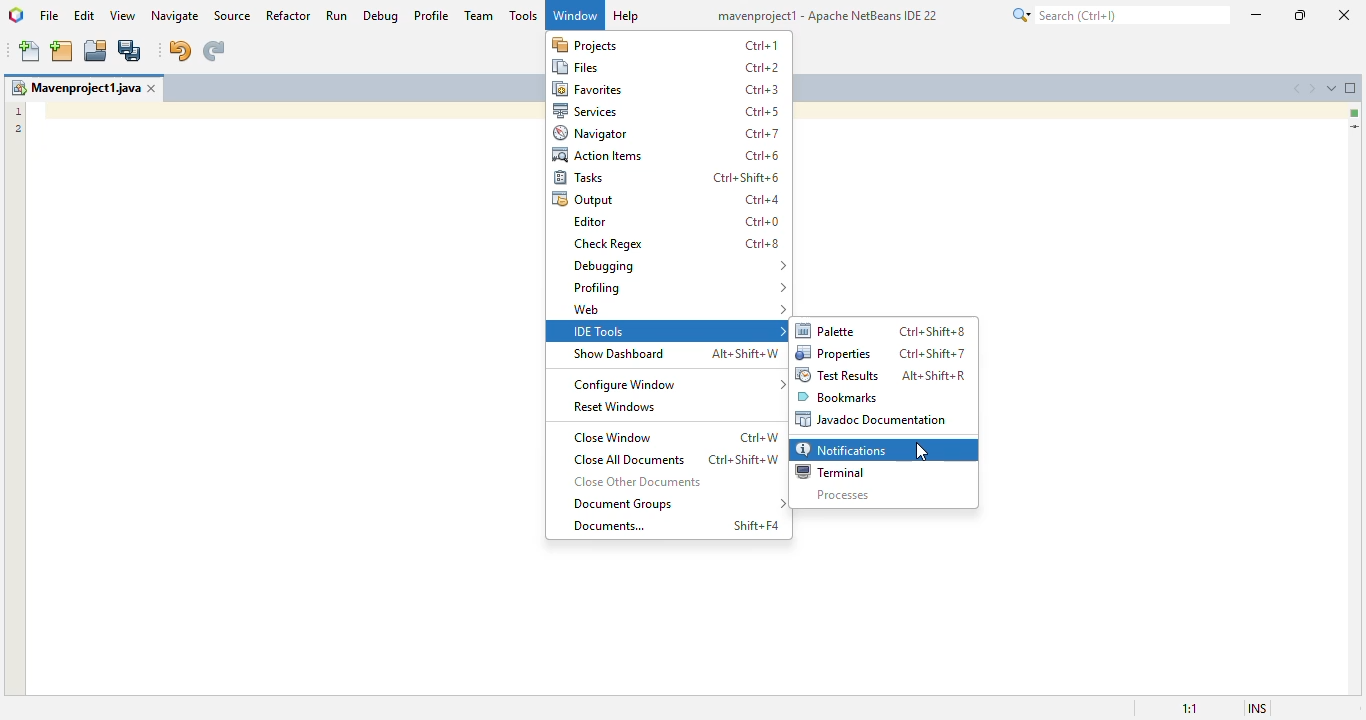 This screenshot has width=1366, height=720. Describe the element at coordinates (837, 397) in the screenshot. I see `bookmarks` at that location.